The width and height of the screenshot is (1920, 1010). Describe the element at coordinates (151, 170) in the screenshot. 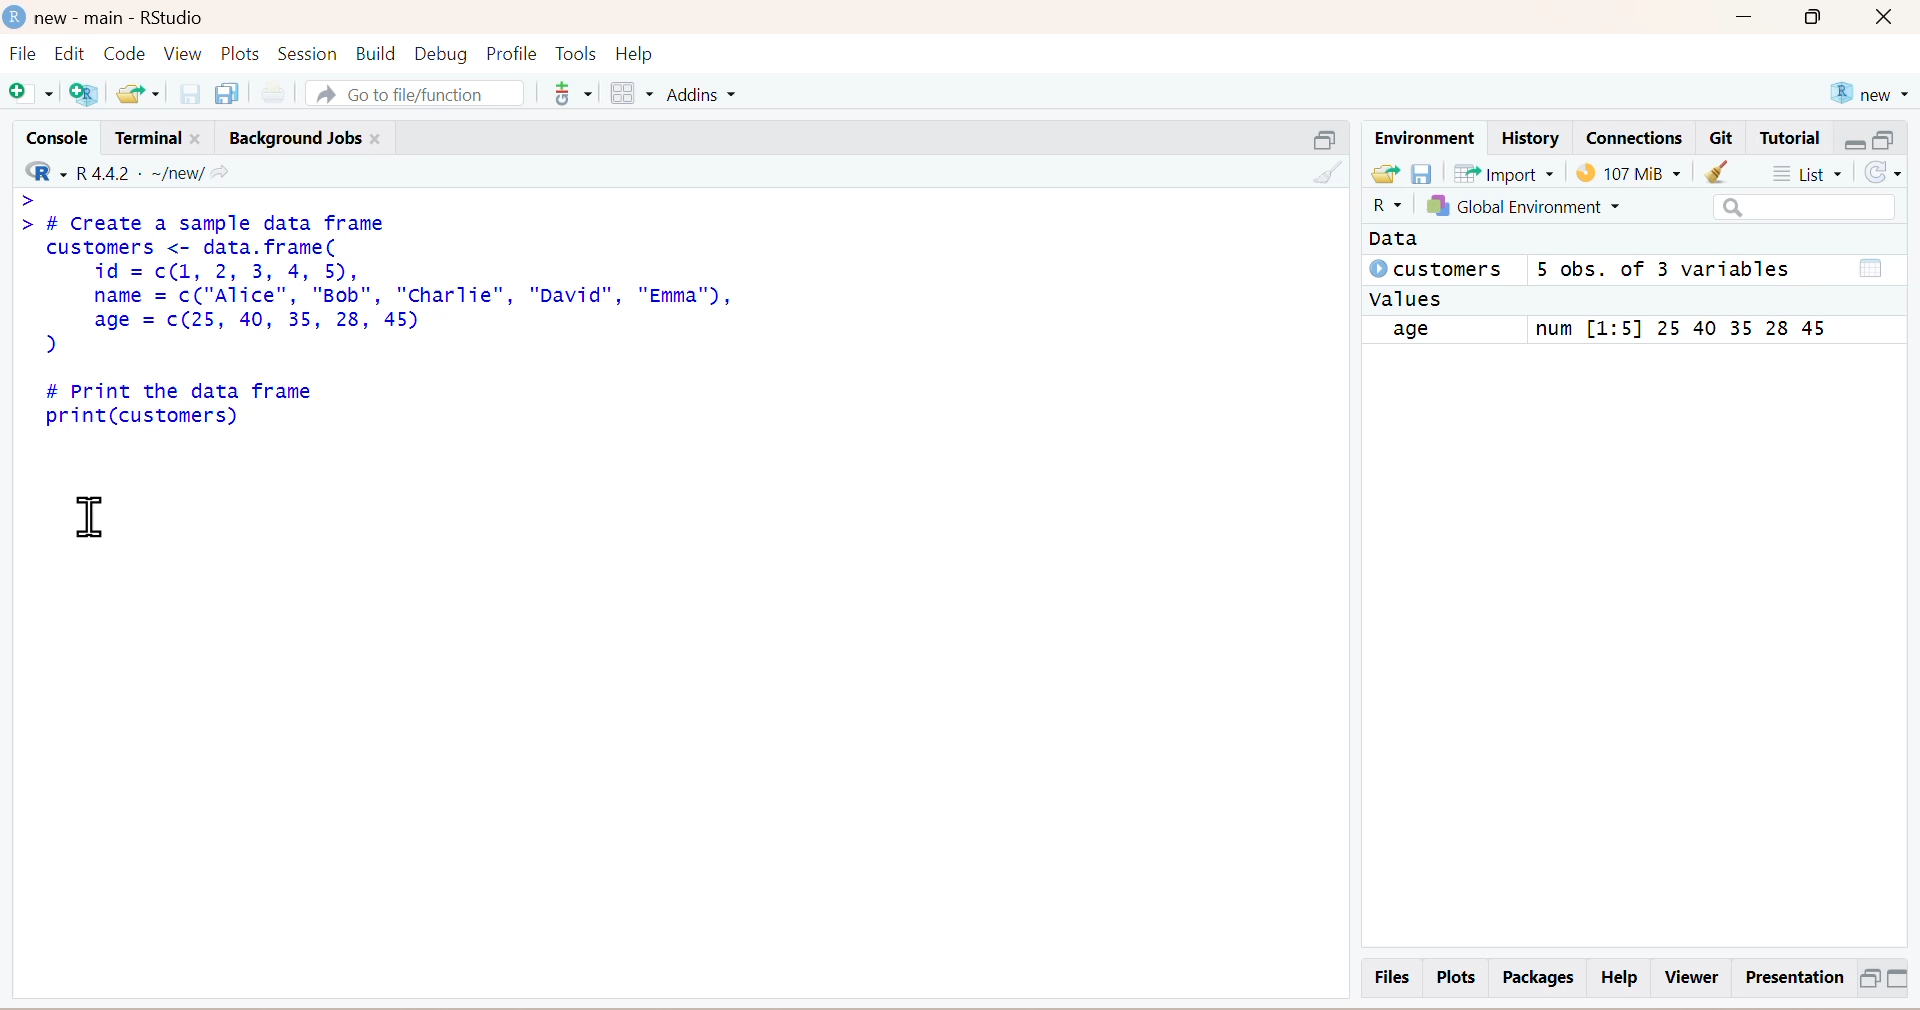

I see `- R442 - ~/new/` at that location.